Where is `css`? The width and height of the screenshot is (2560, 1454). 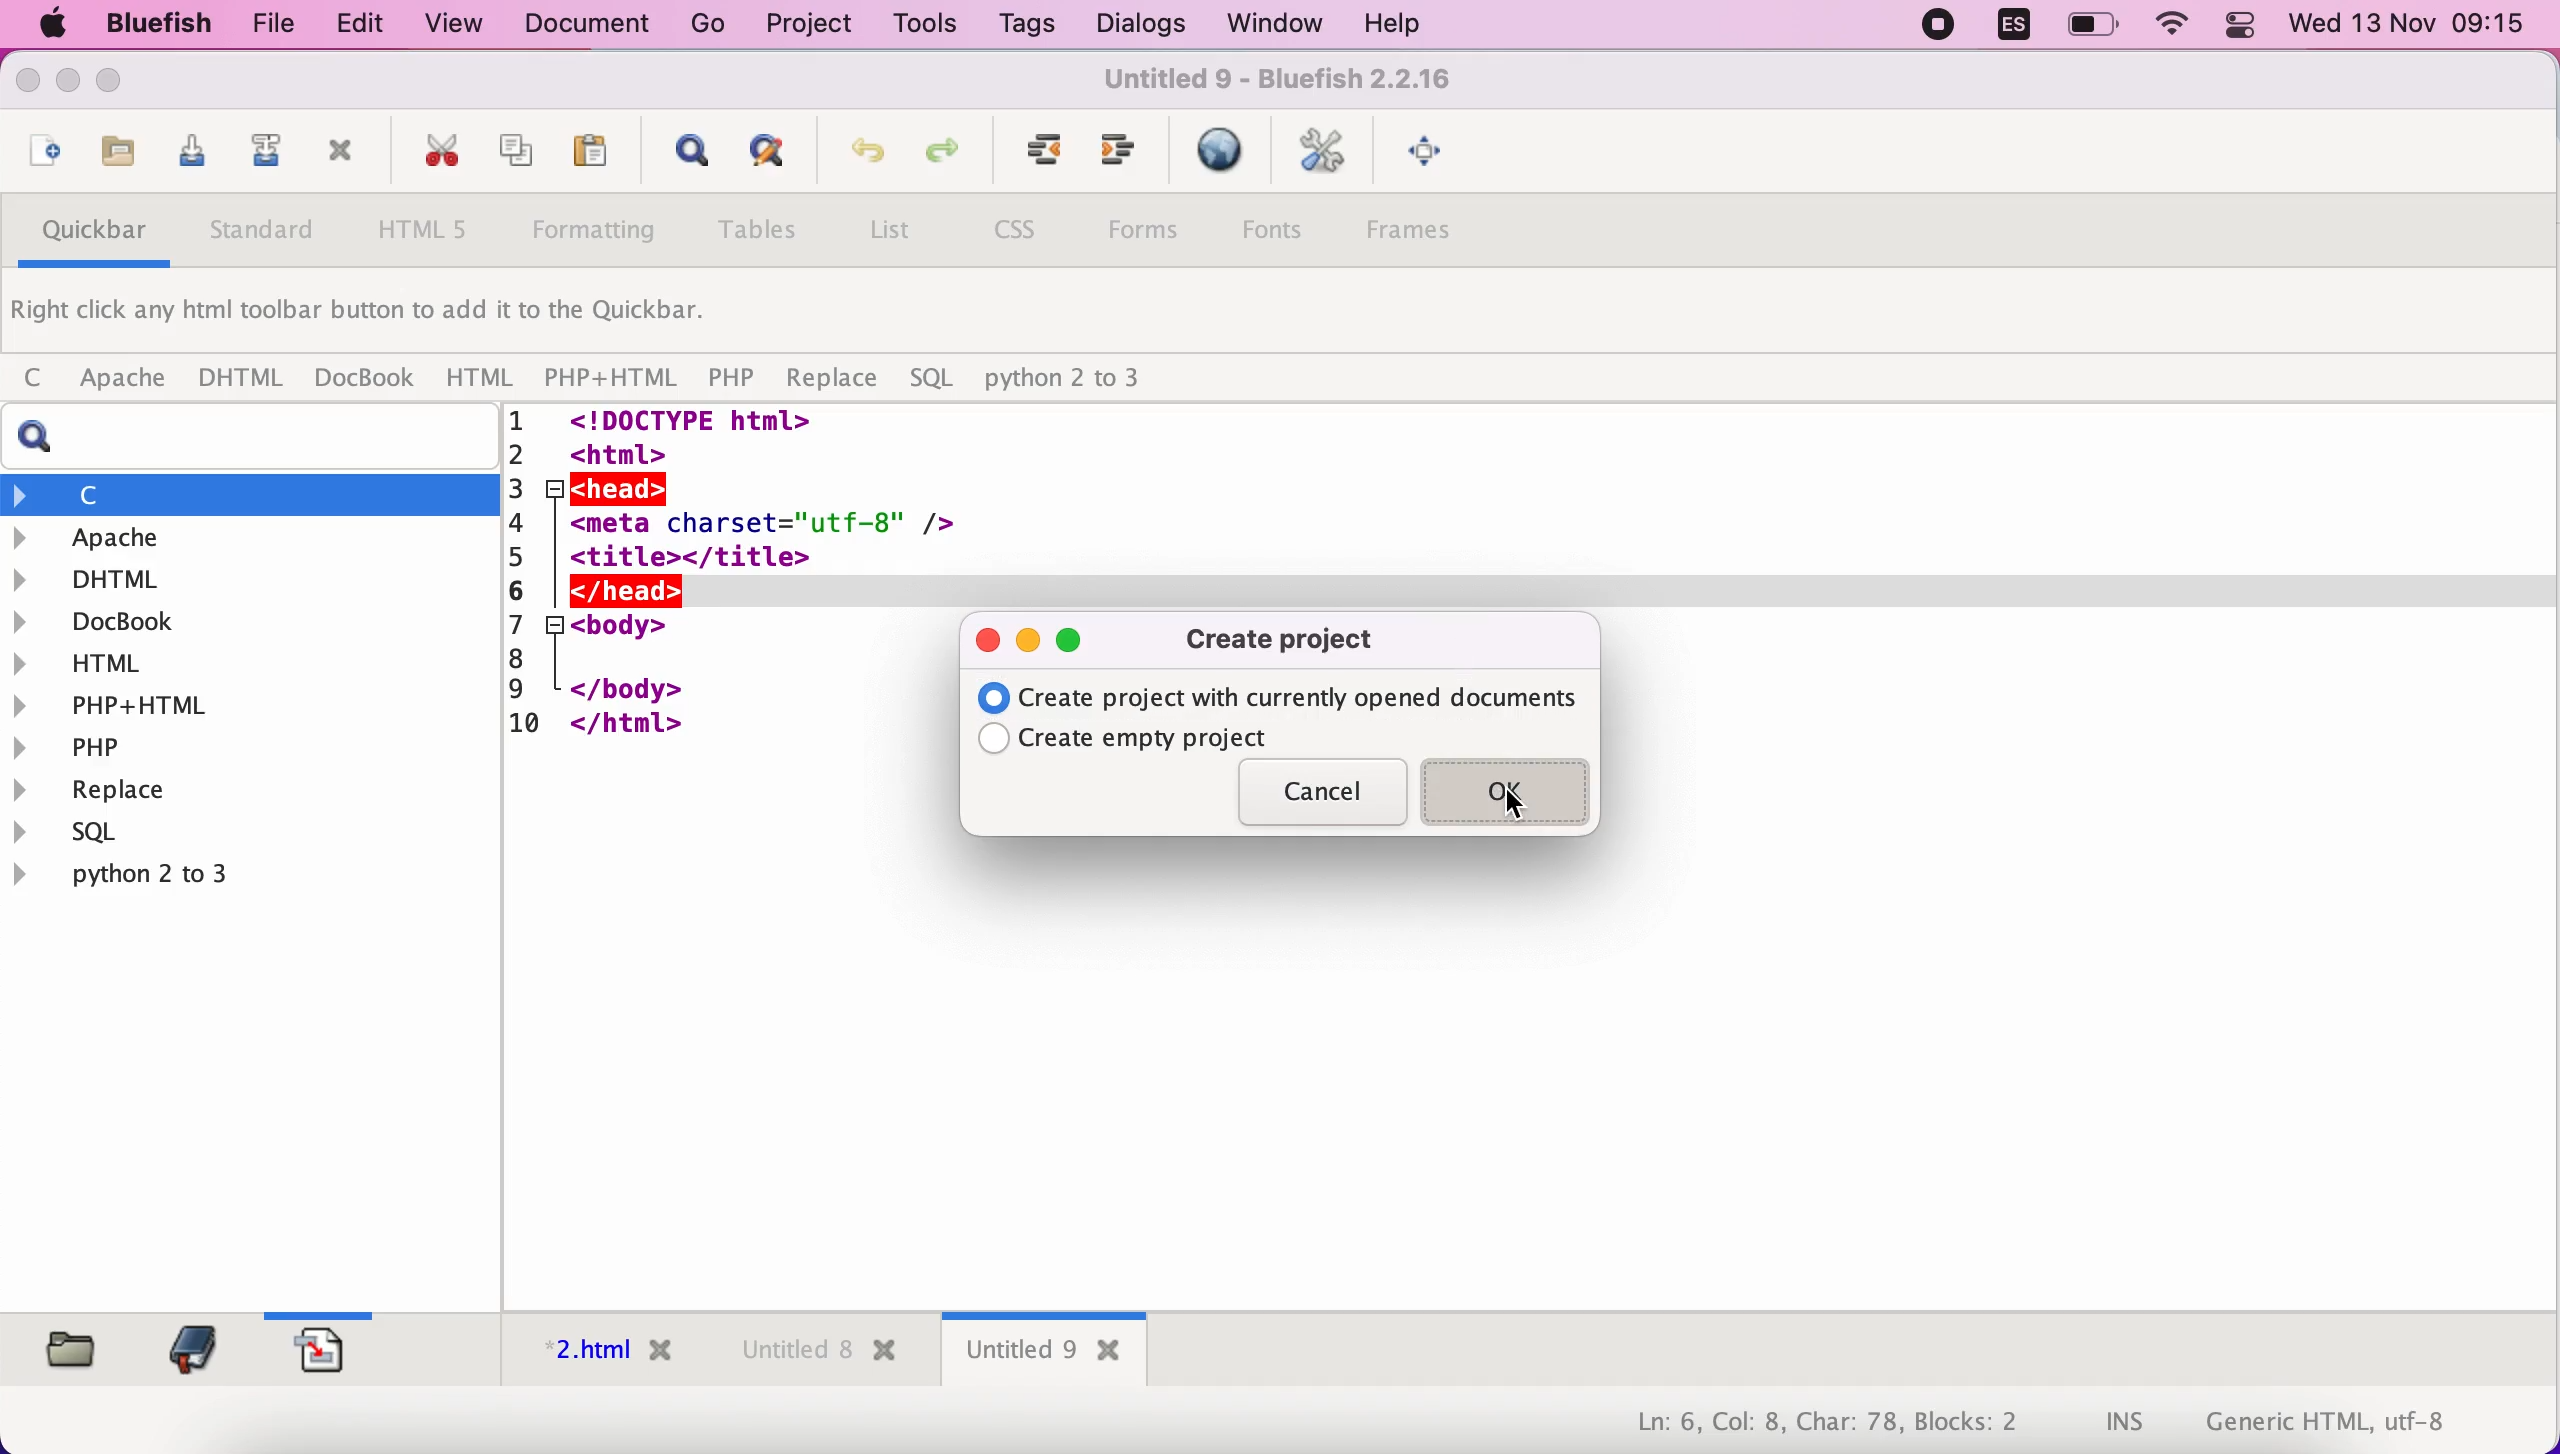 css is located at coordinates (1022, 235).